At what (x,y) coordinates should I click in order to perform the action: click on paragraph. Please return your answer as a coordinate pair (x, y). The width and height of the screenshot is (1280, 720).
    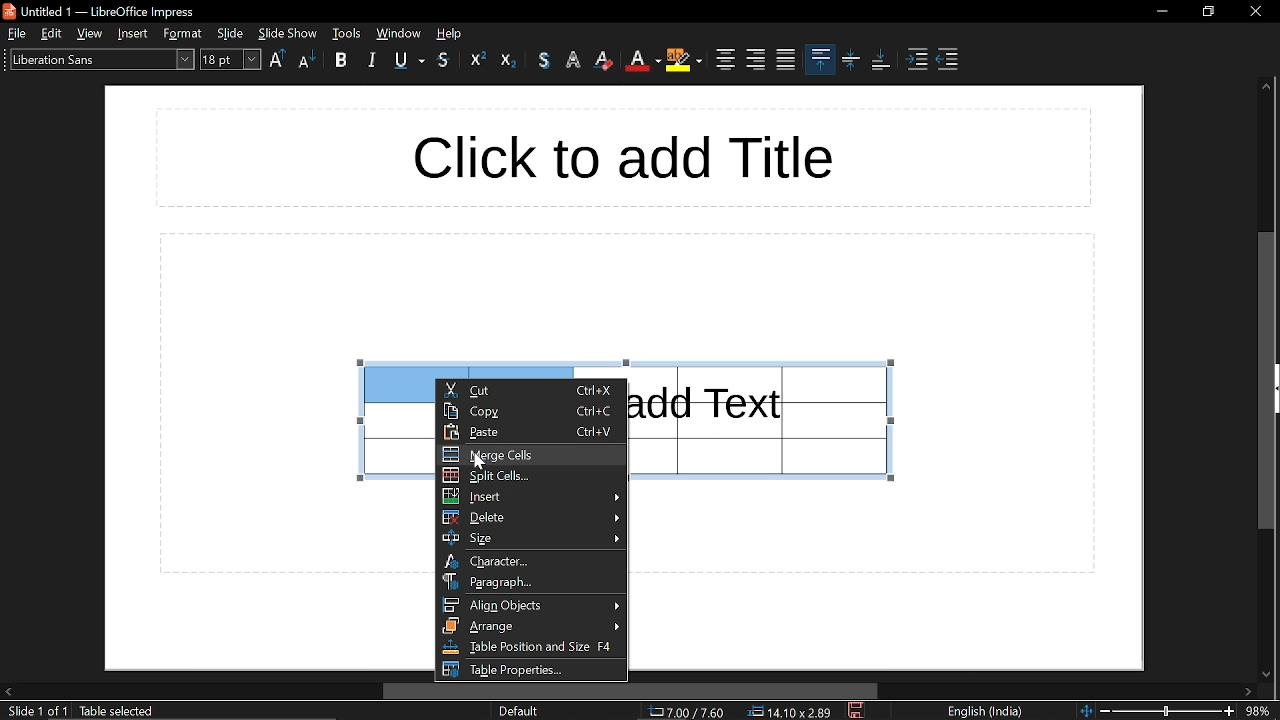
    Looking at the image, I should click on (534, 581).